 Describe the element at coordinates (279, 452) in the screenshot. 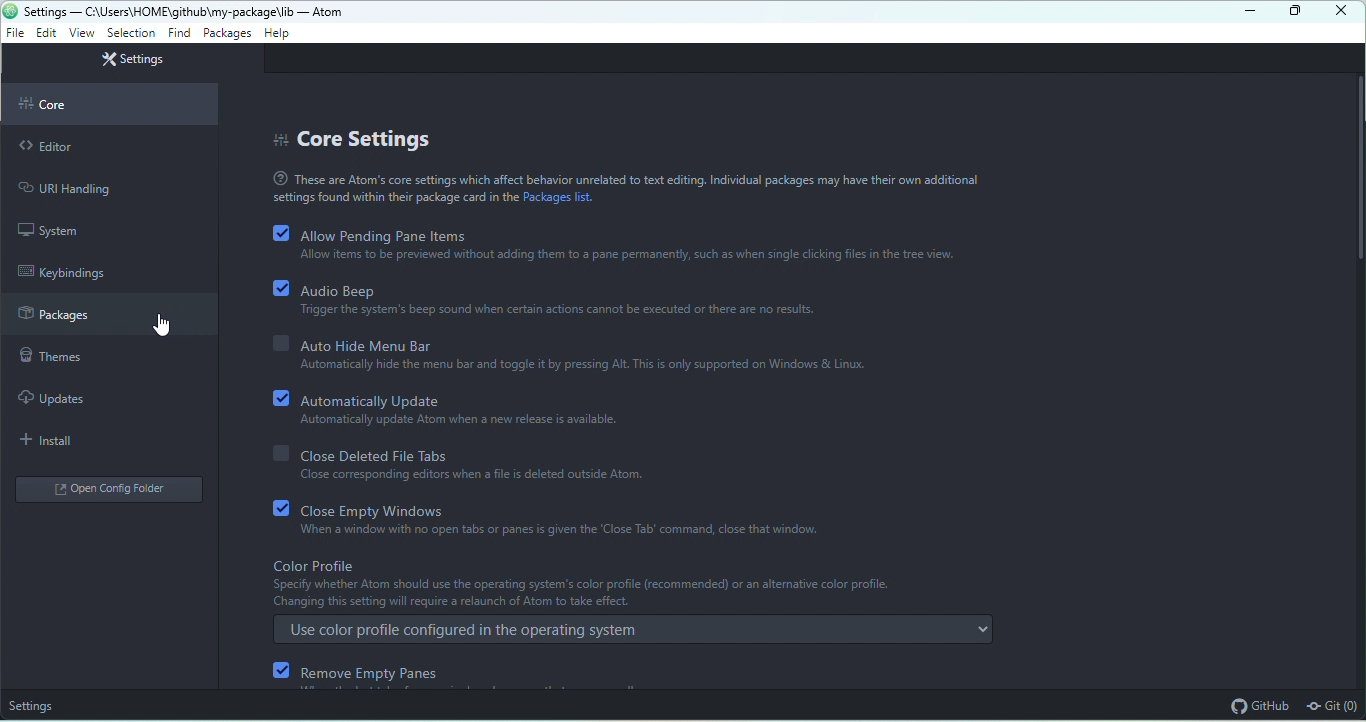

I see `checkbox without tick` at that location.